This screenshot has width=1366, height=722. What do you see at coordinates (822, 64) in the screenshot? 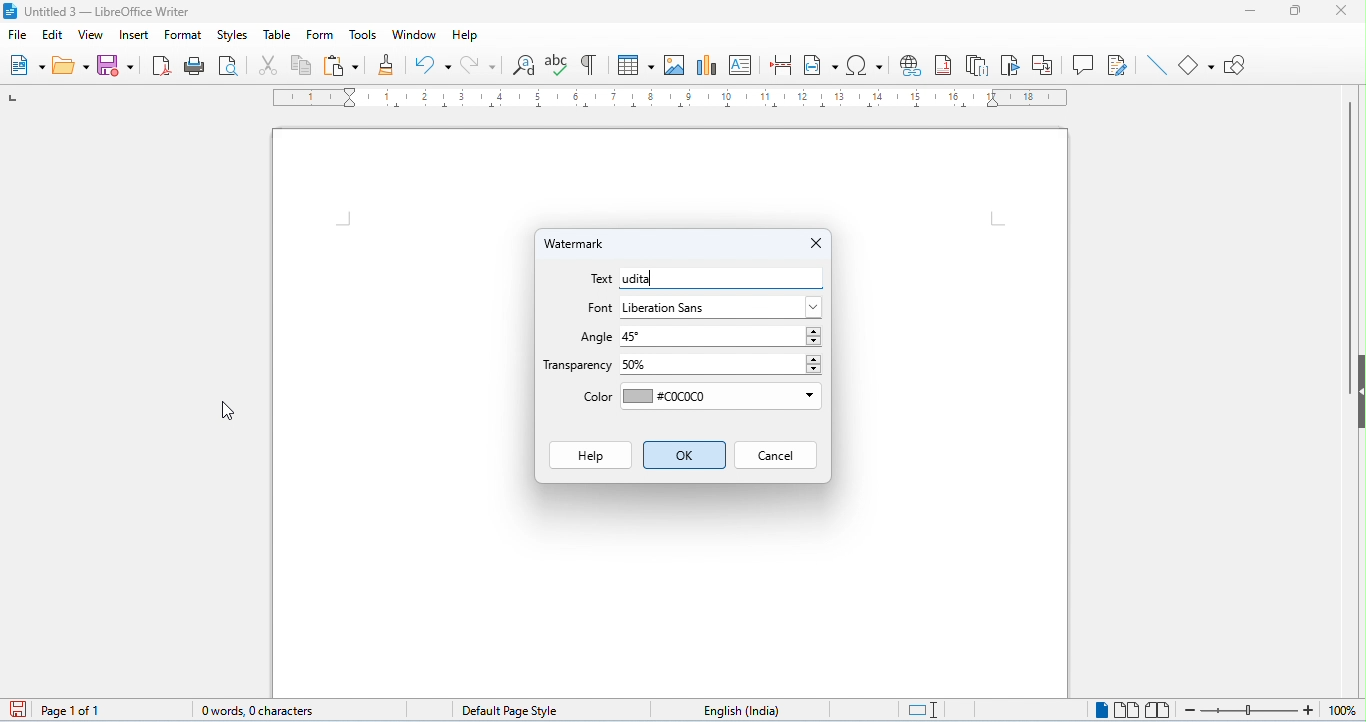
I see `insert field` at bounding box center [822, 64].